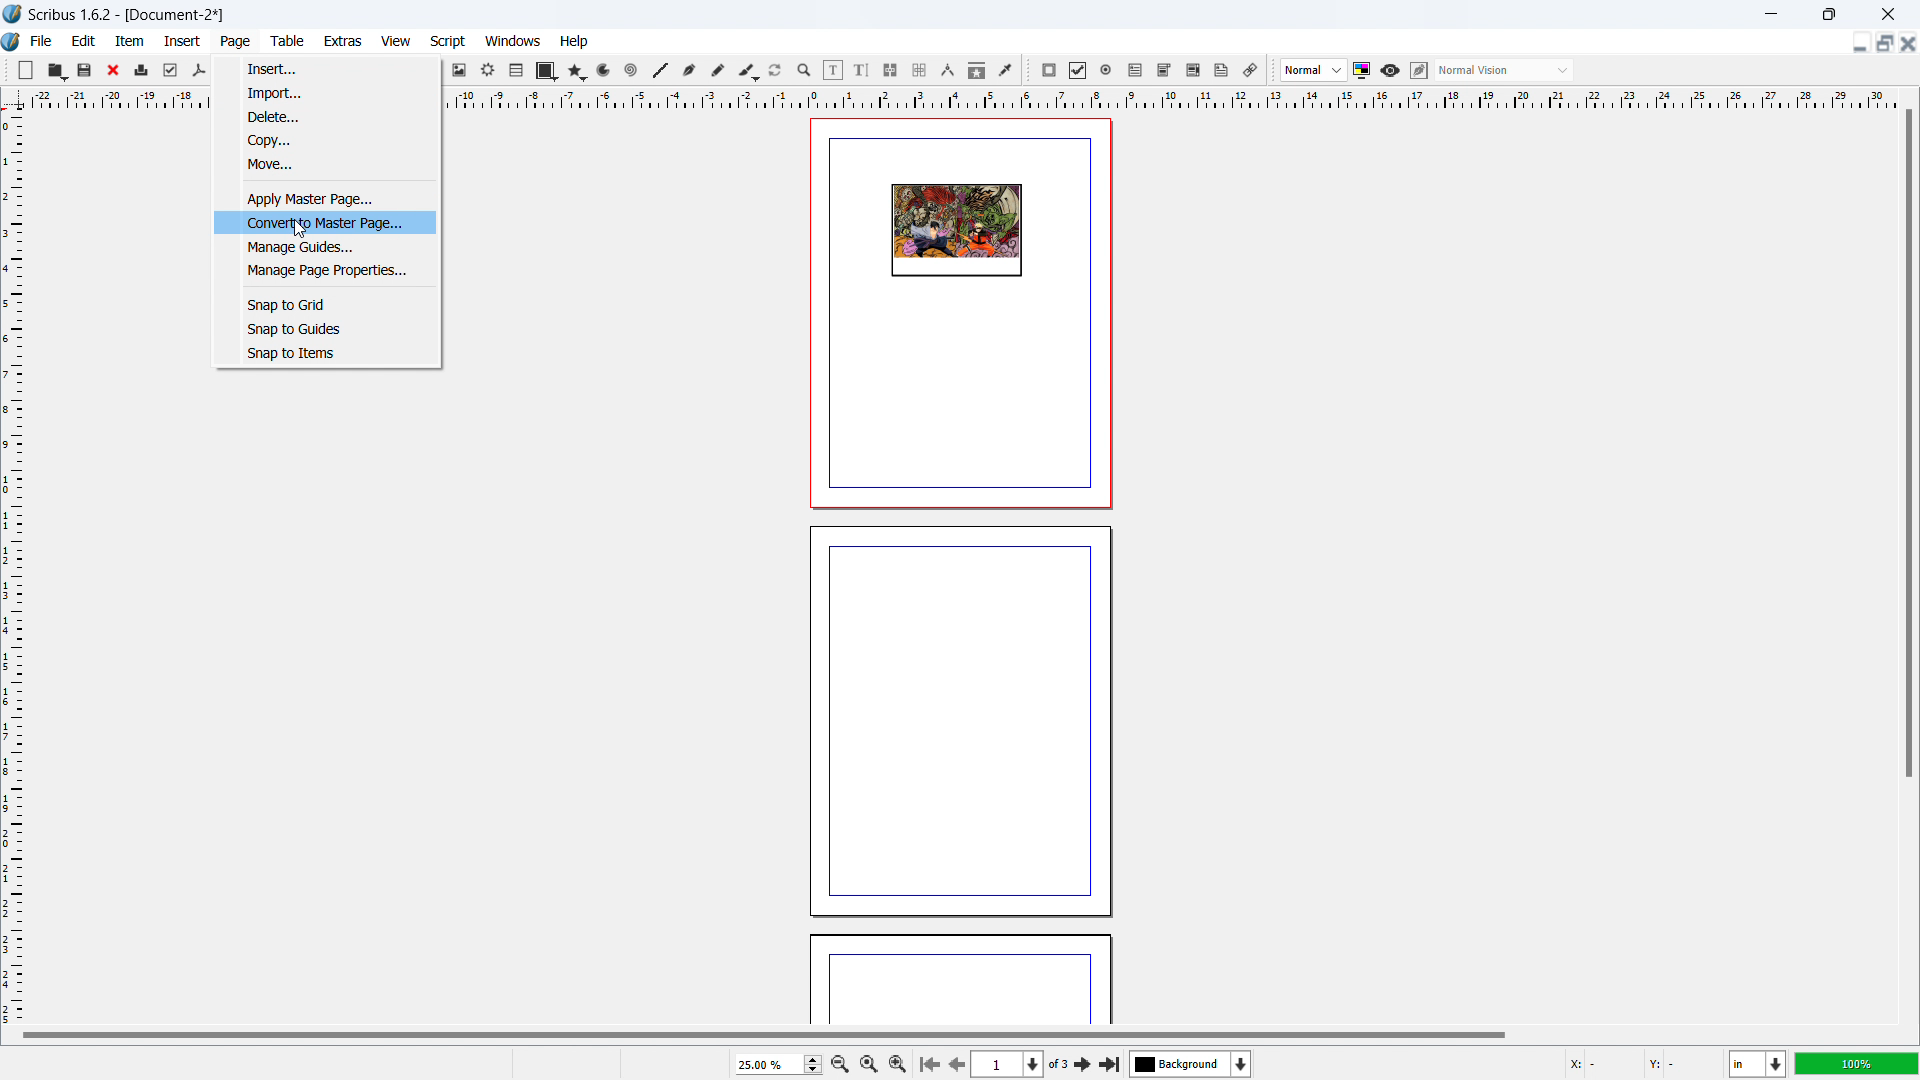 This screenshot has height=1080, width=1920. Describe the element at coordinates (1251, 70) in the screenshot. I see `link annotation` at that location.